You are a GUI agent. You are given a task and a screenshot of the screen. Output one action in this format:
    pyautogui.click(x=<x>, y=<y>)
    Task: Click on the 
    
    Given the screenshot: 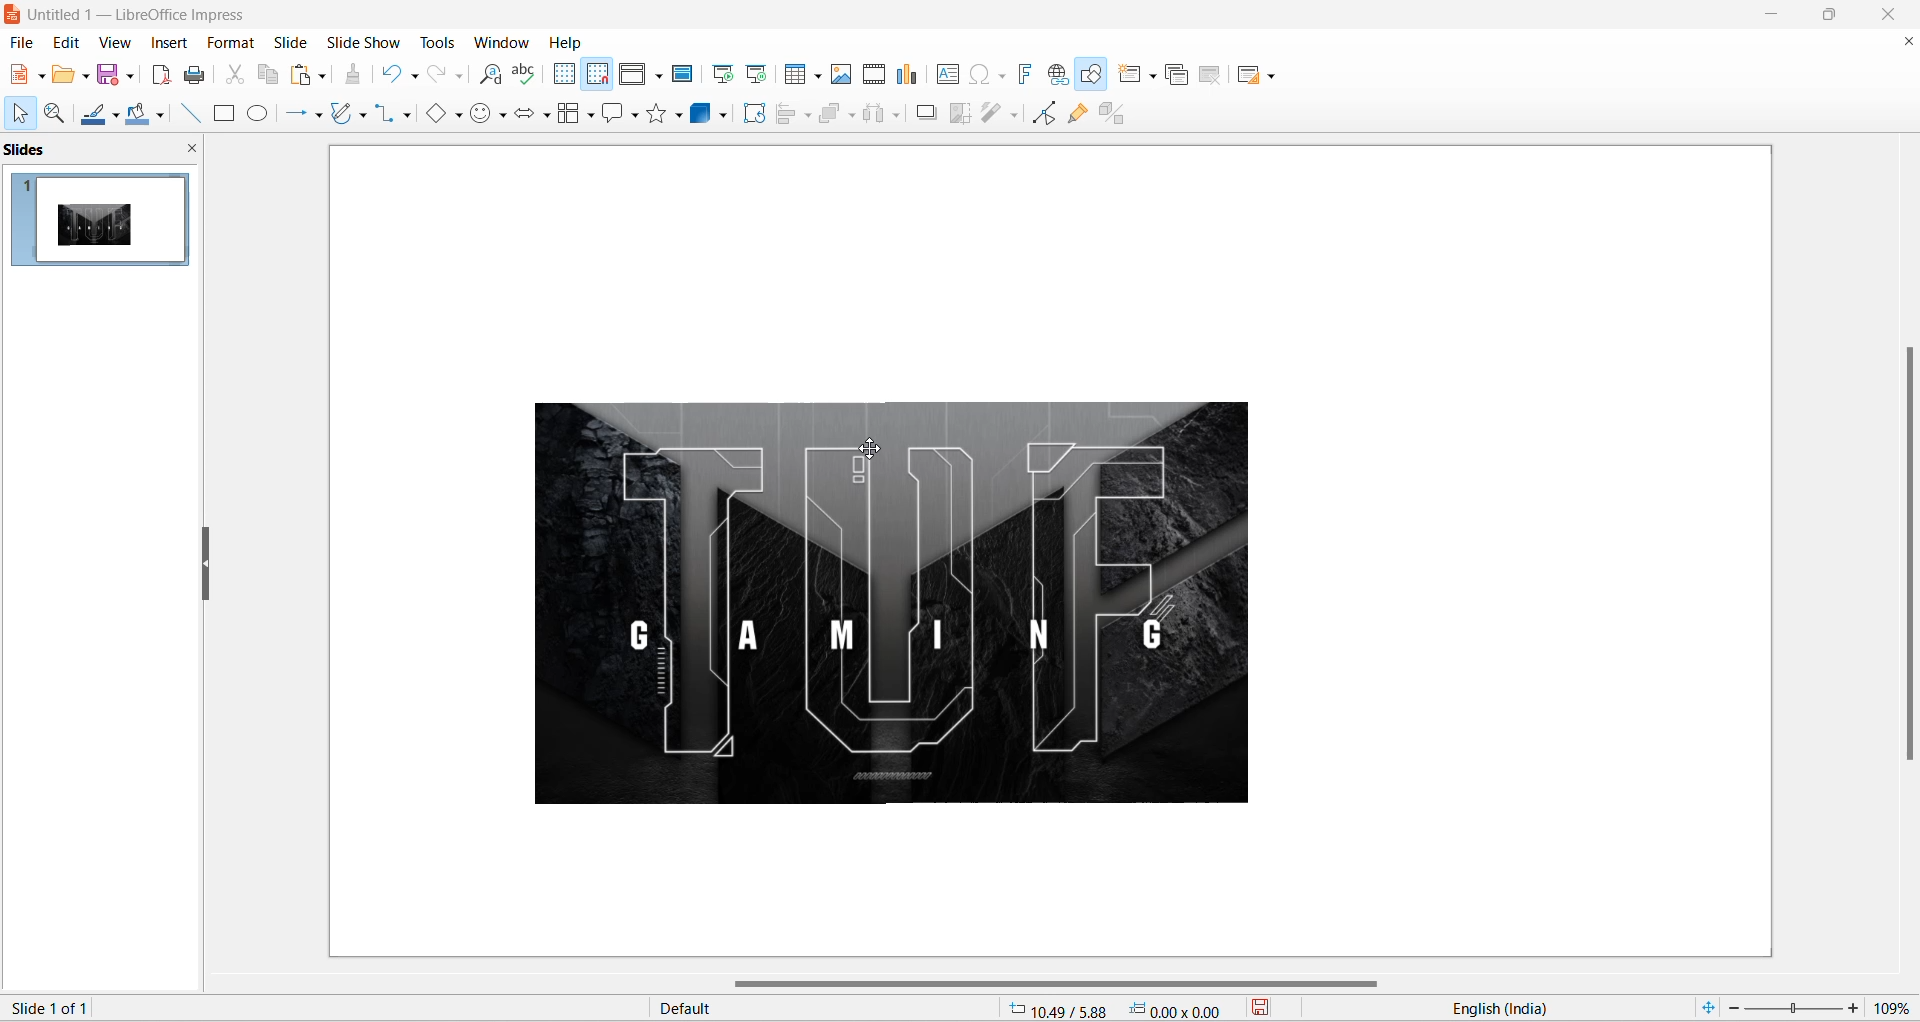 What is the action you would take?
    pyautogui.click(x=25, y=43)
    